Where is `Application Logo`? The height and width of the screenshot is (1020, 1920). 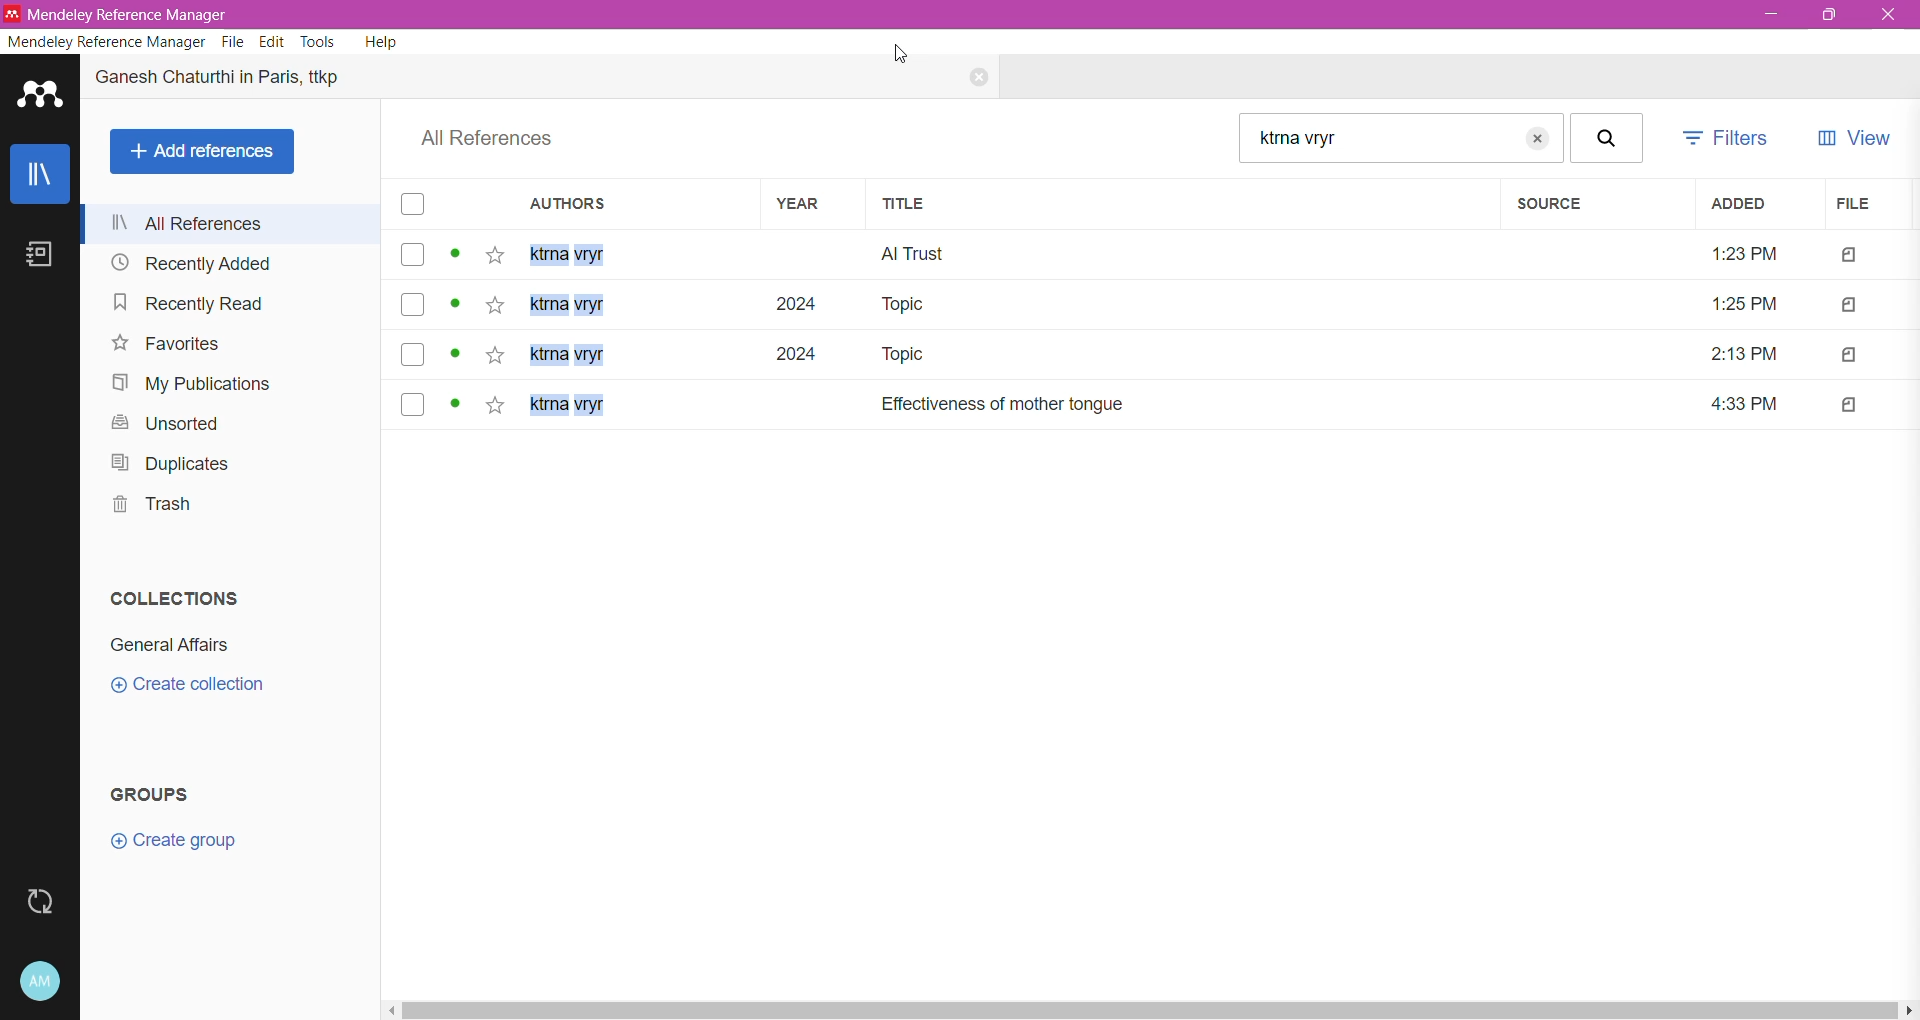
Application Logo is located at coordinates (40, 98).